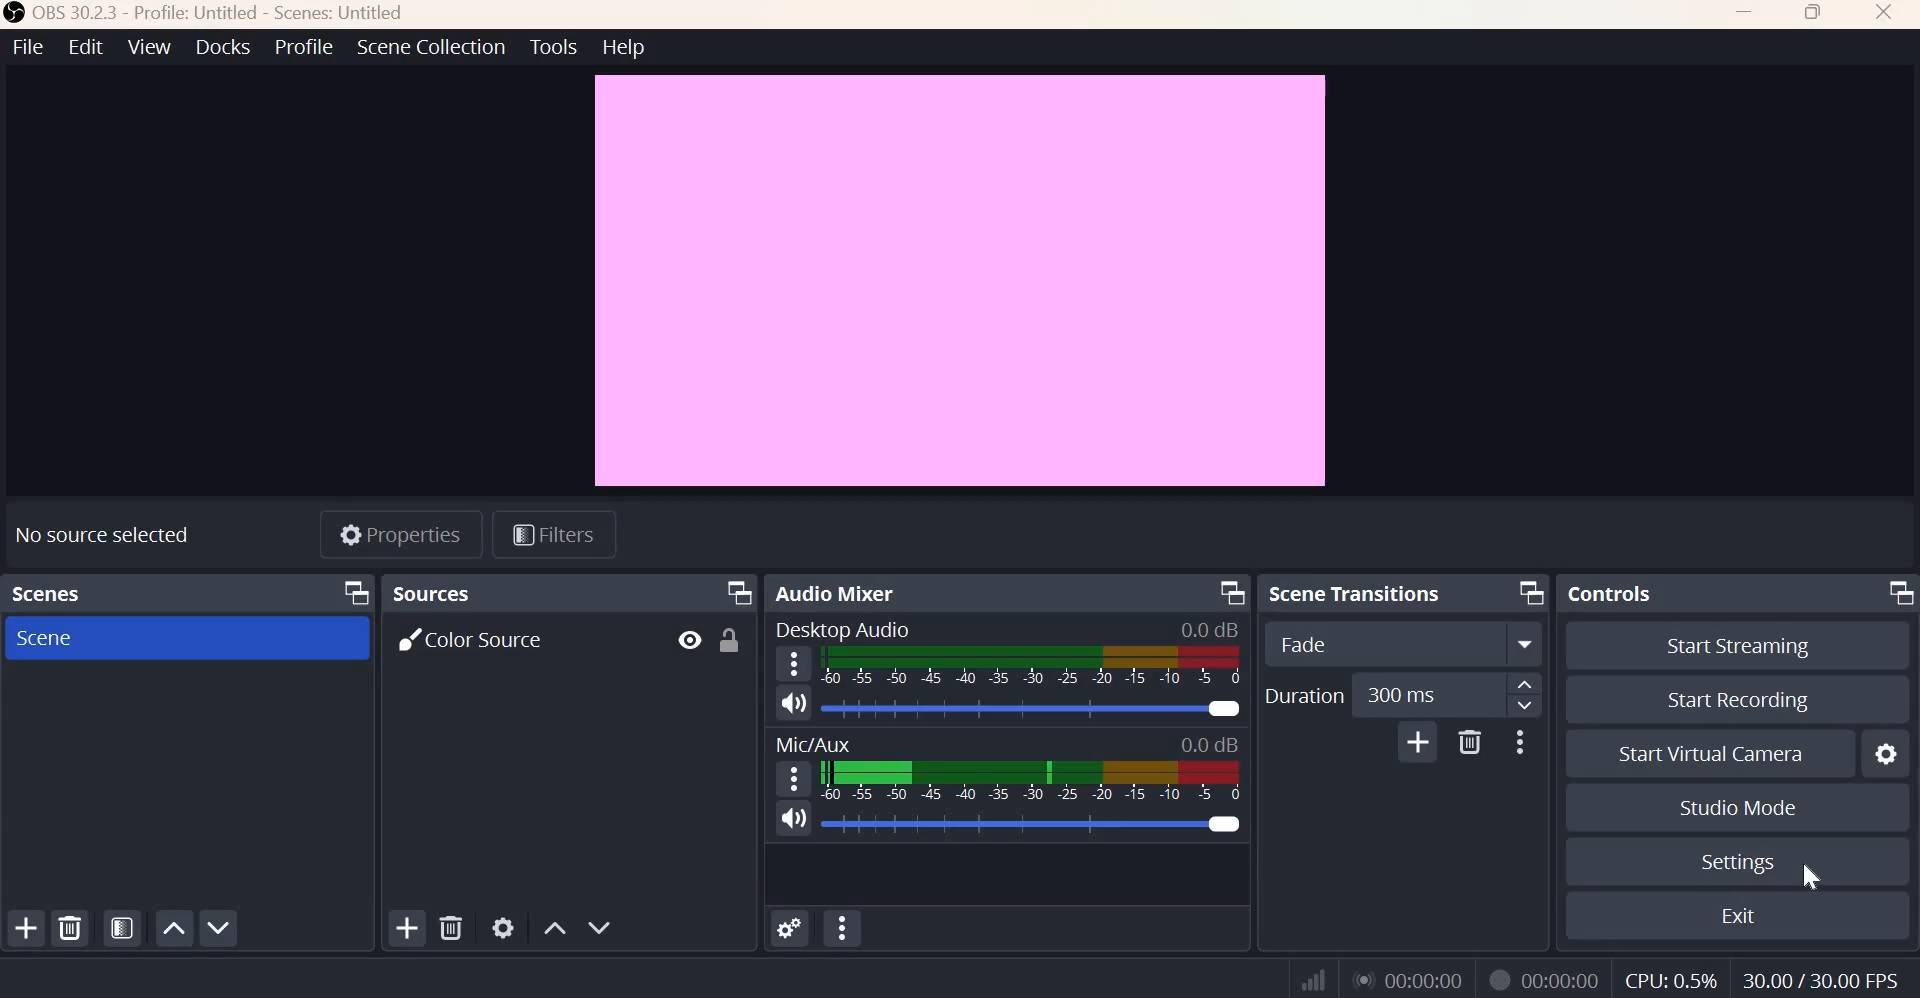  I want to click on Speaker Icon, so click(794, 702).